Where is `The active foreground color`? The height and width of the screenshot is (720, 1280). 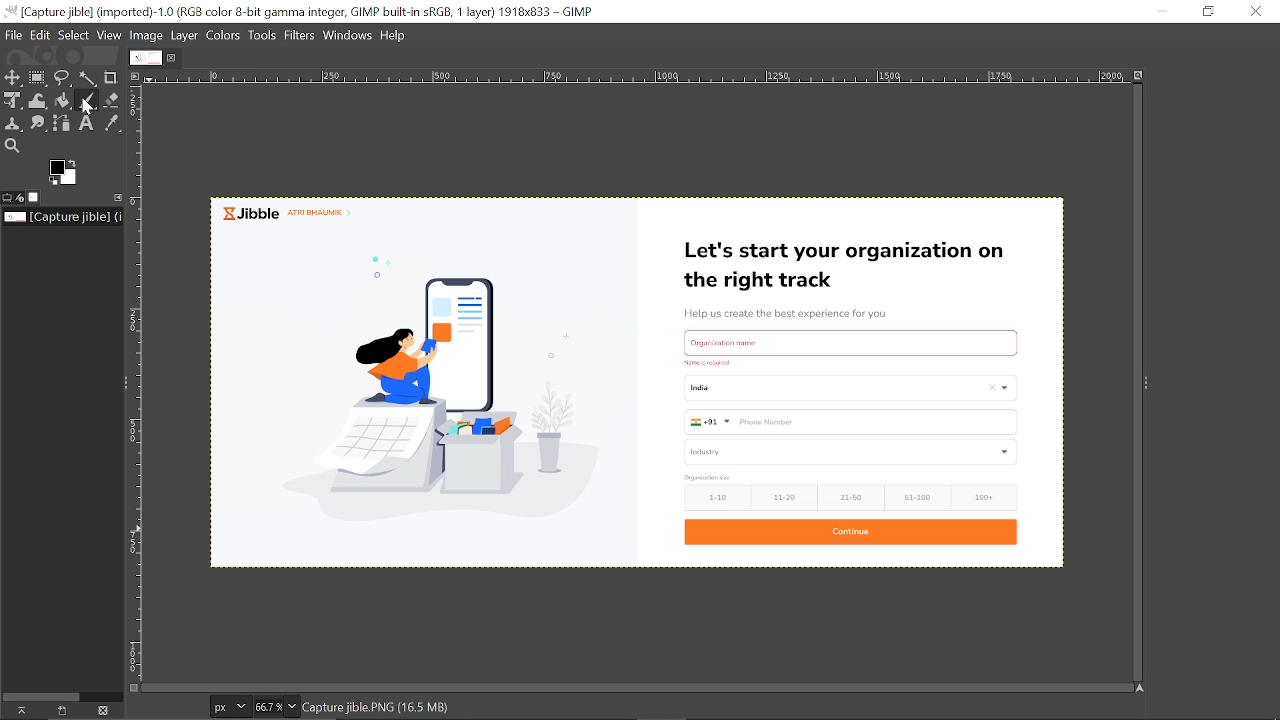
The active foreground color is located at coordinates (63, 172).